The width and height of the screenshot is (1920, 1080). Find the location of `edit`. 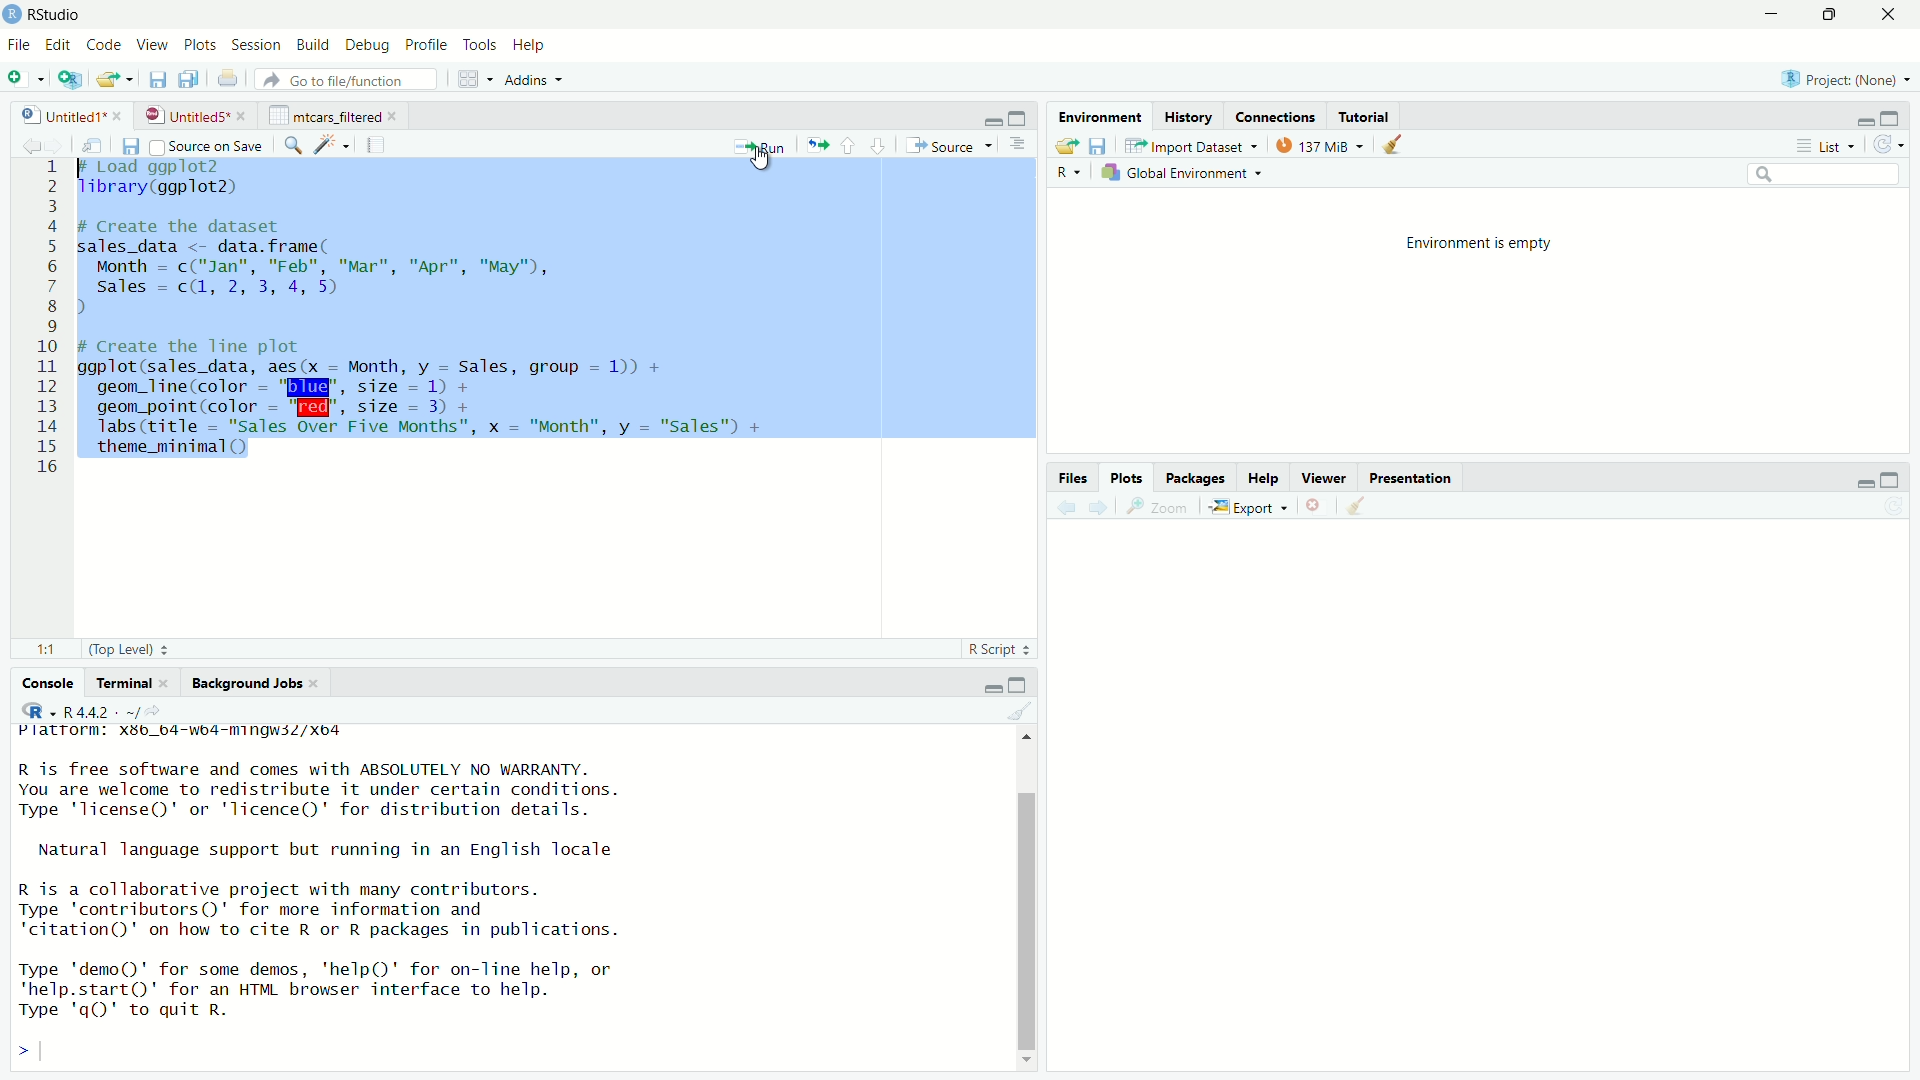

edit is located at coordinates (59, 45).